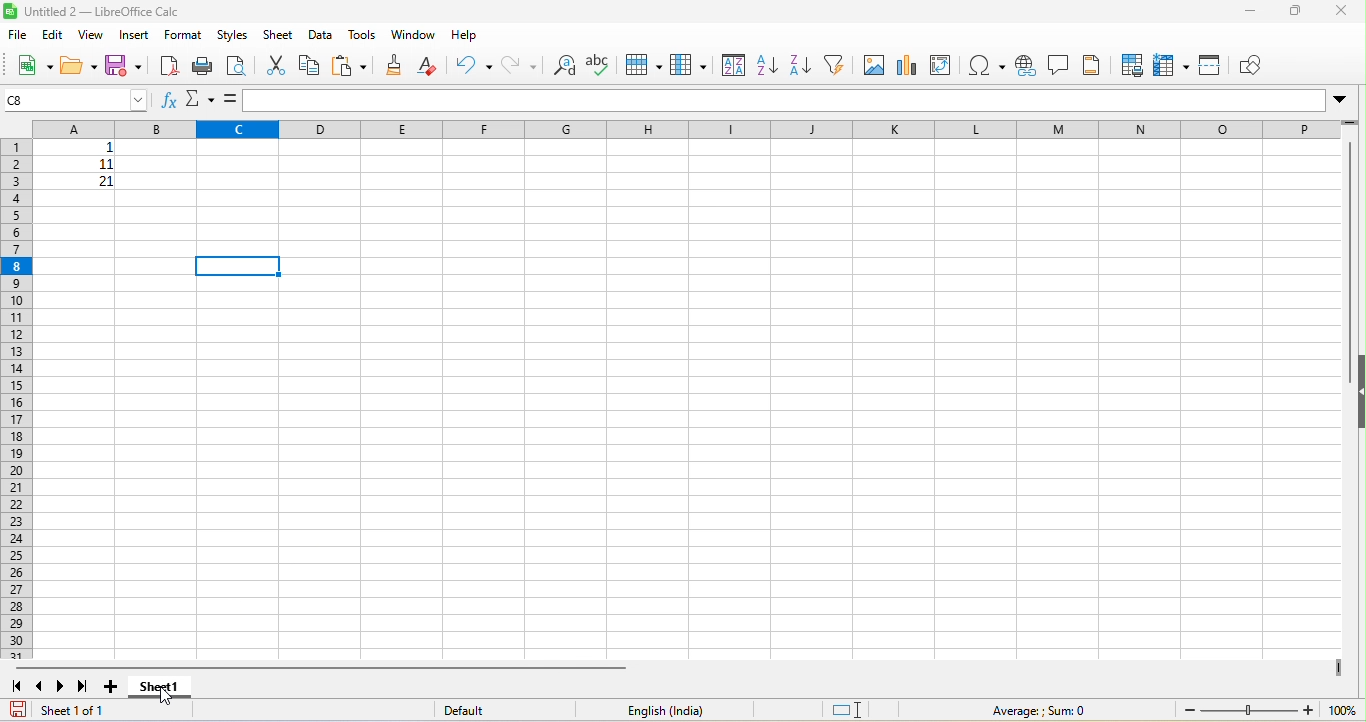 This screenshot has height=722, width=1366. What do you see at coordinates (327, 666) in the screenshot?
I see `horizontal scroll bar` at bounding box center [327, 666].